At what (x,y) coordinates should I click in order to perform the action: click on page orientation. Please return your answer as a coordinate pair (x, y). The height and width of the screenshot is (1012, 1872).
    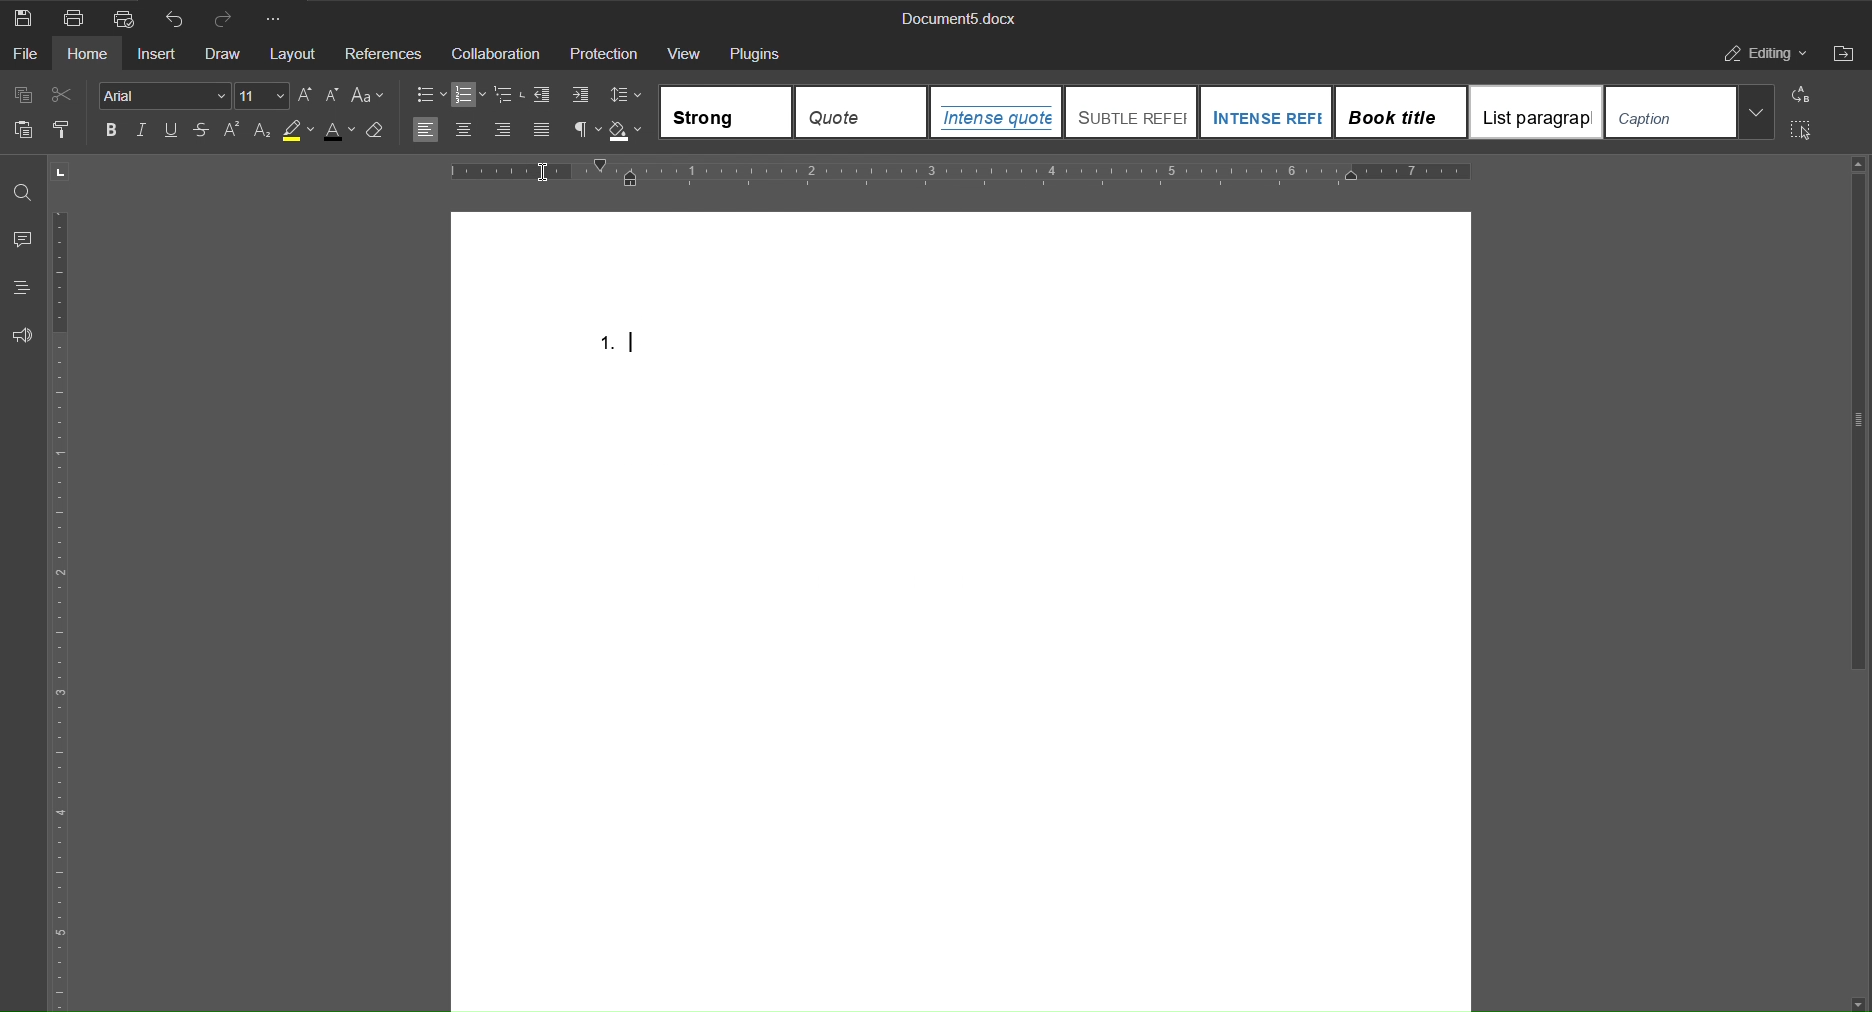
    Looking at the image, I should click on (59, 171).